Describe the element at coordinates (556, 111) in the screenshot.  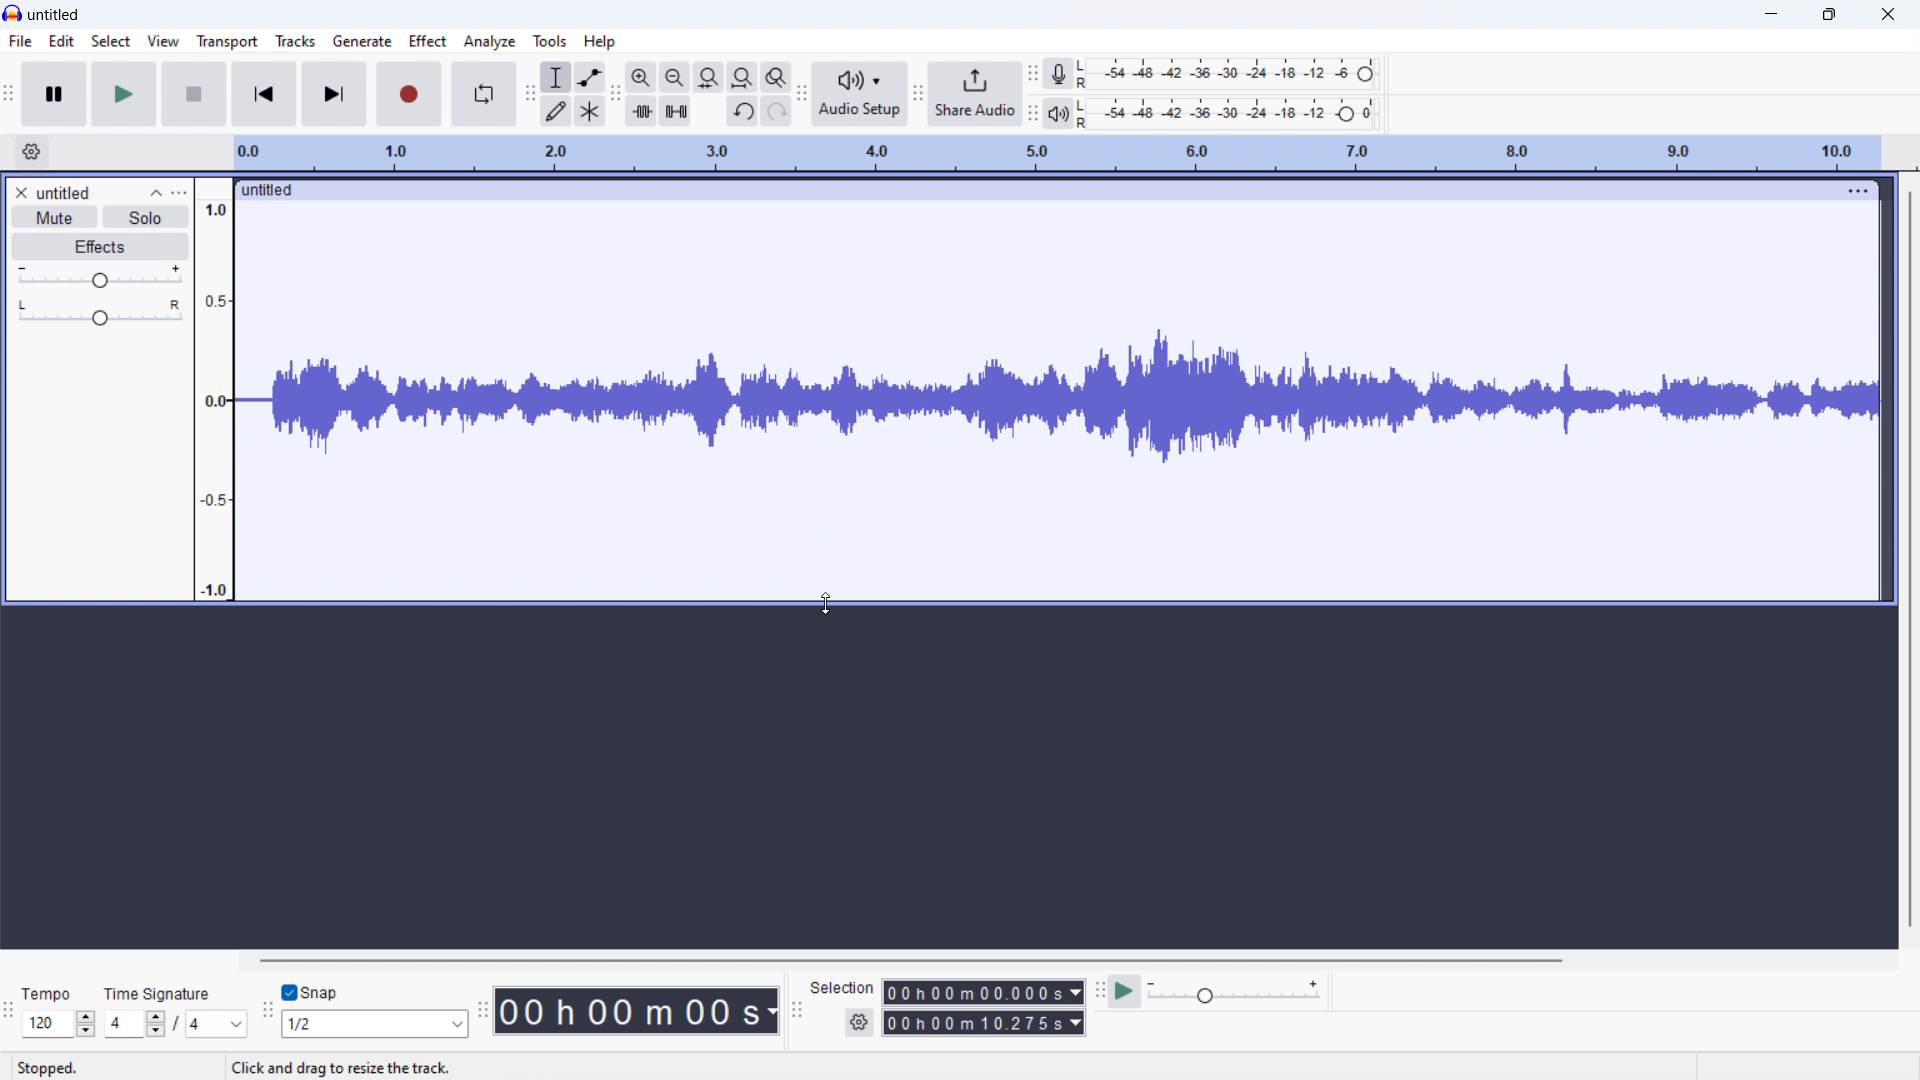
I see `draw tool` at that location.